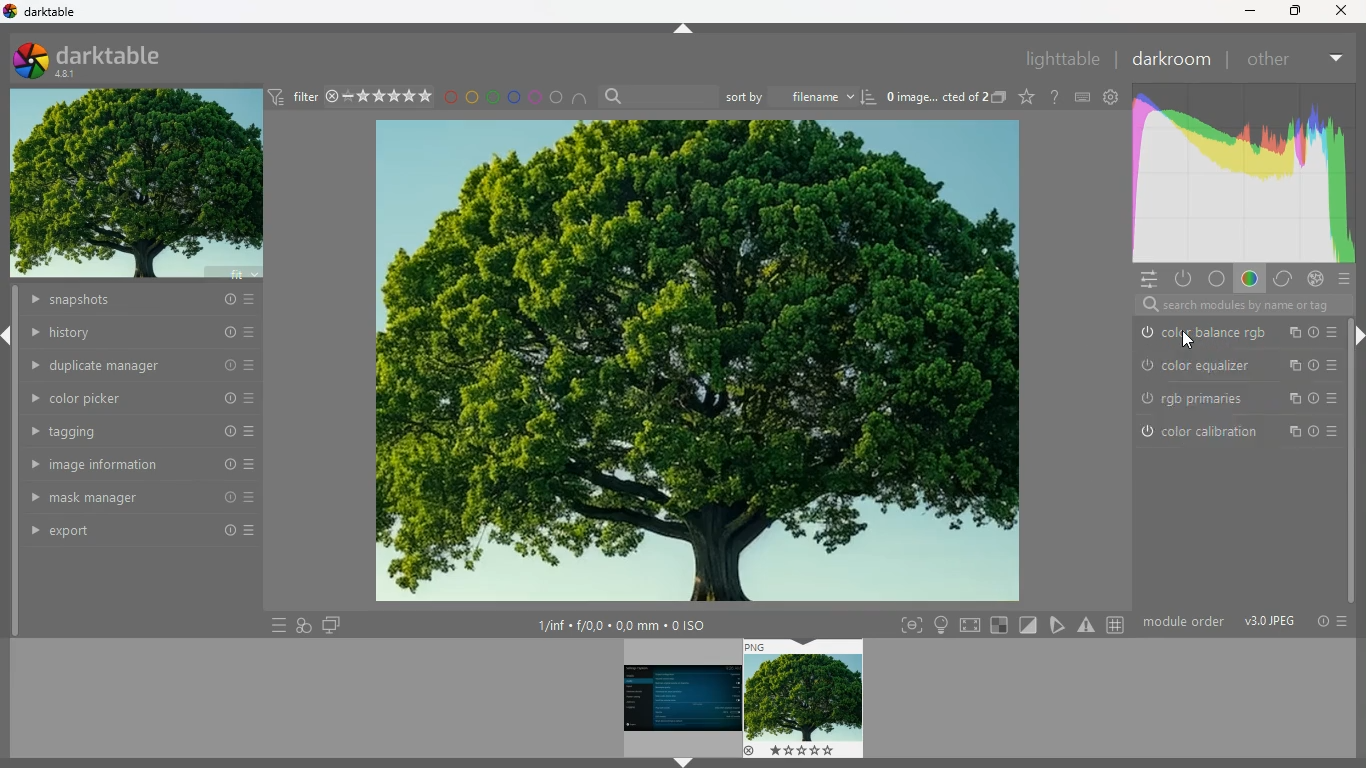  I want to click on settings, so click(1110, 96).